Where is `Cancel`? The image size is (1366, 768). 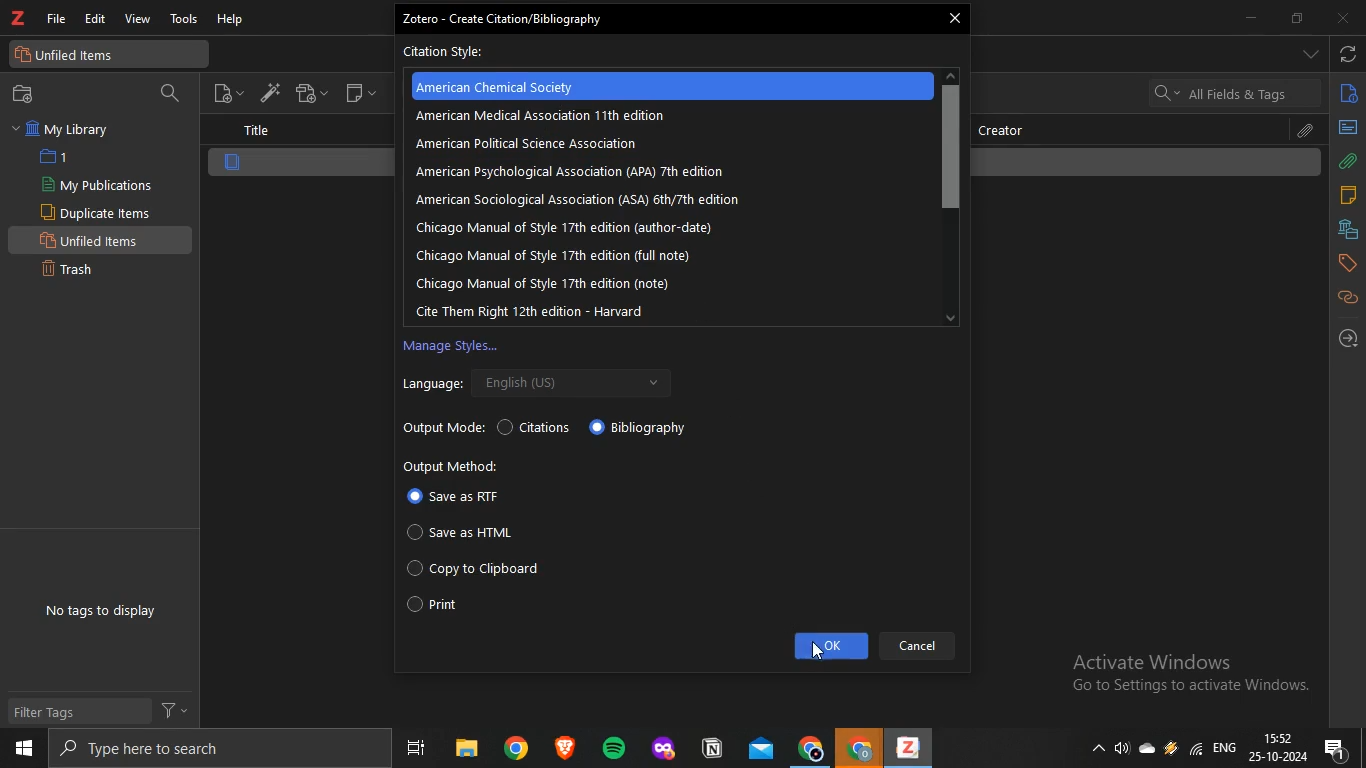 Cancel is located at coordinates (917, 646).